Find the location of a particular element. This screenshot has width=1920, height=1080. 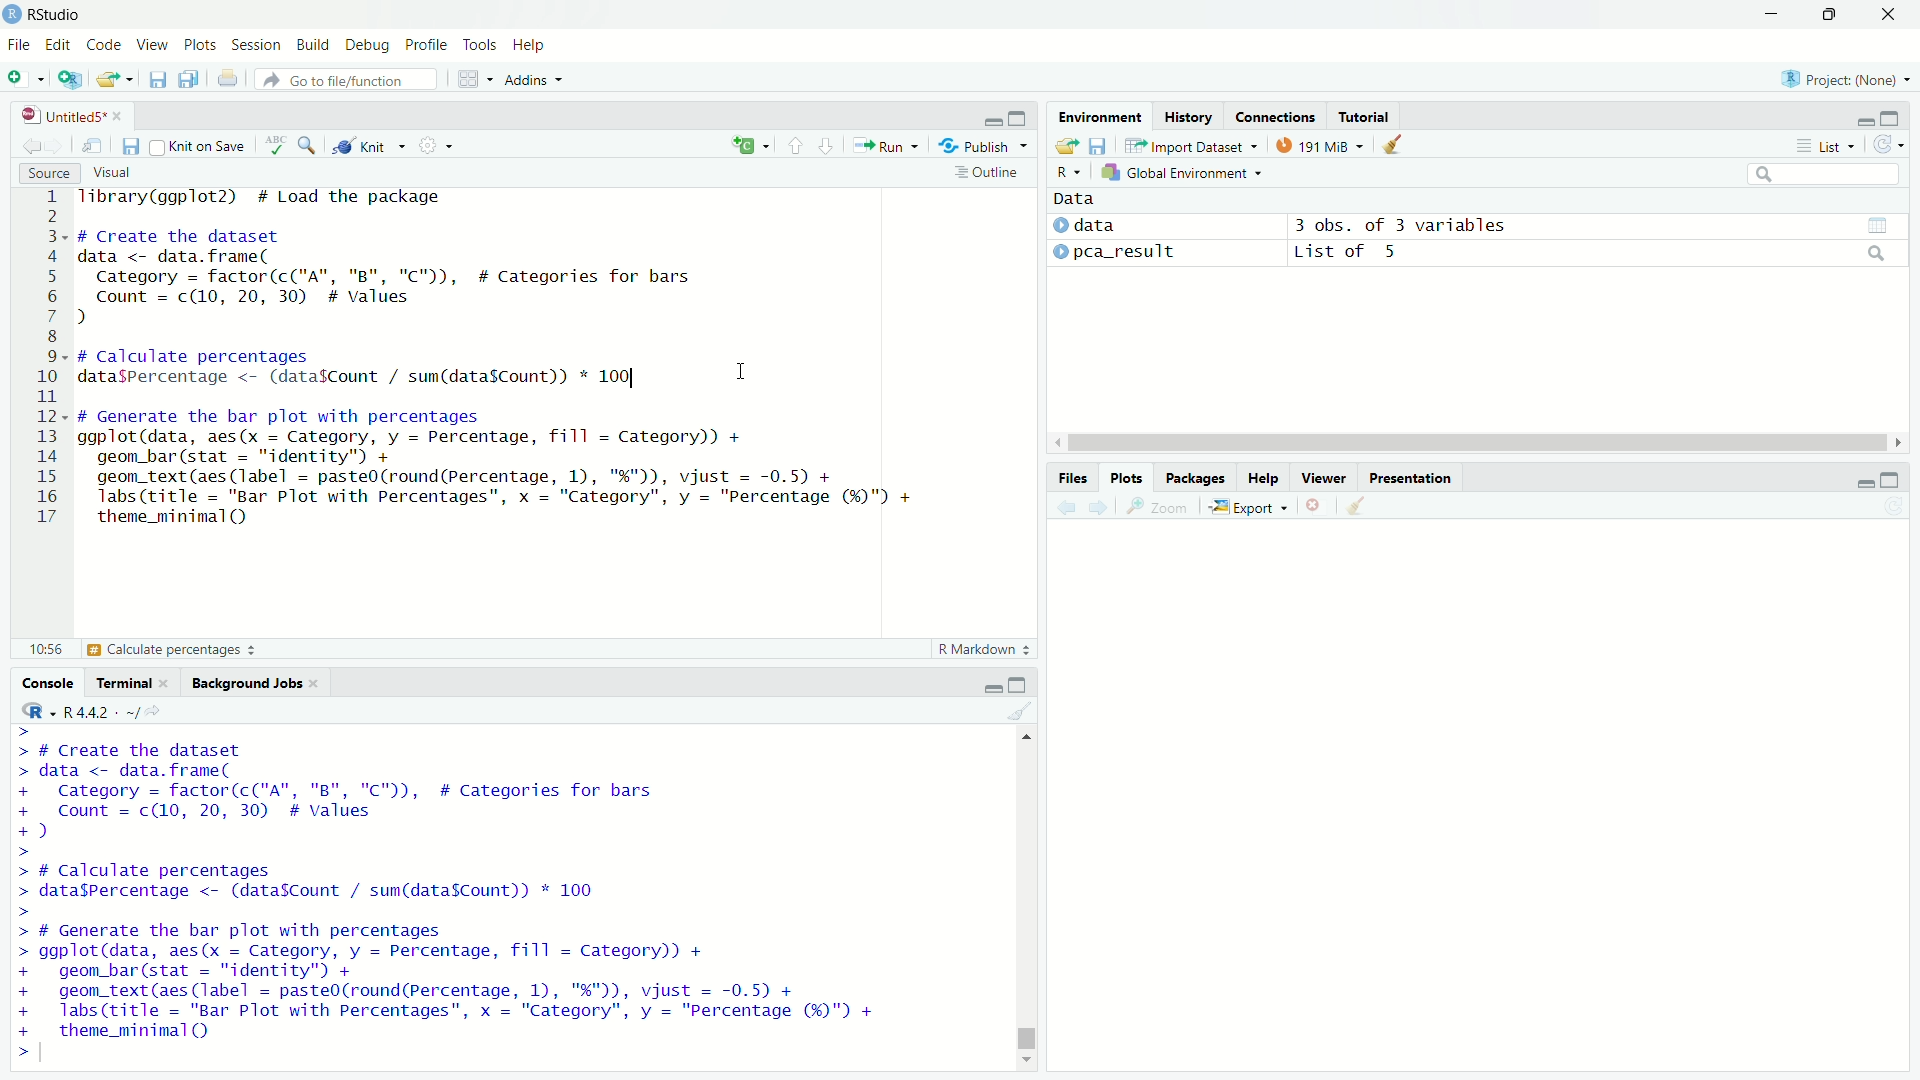

tools is located at coordinates (481, 46).